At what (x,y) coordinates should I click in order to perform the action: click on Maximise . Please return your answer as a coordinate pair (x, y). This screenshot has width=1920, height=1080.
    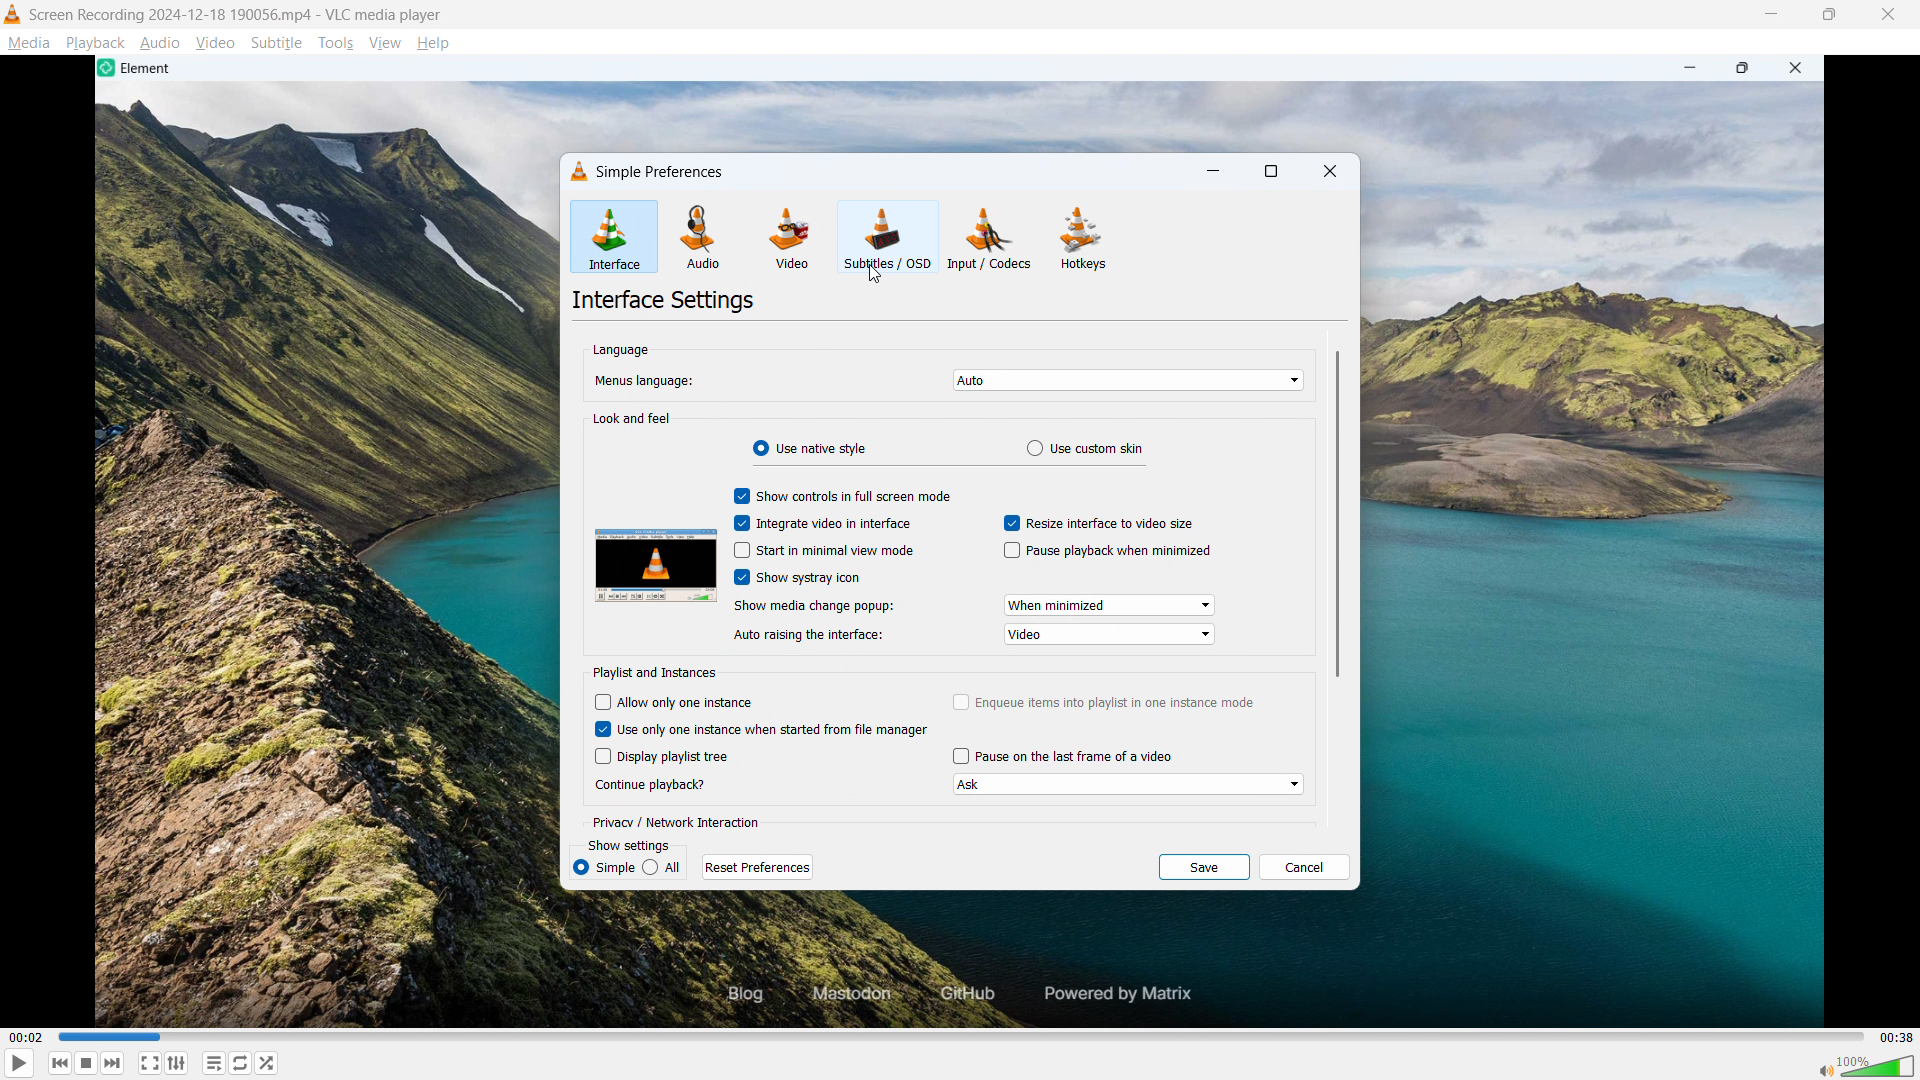
    Looking at the image, I should click on (1828, 14).